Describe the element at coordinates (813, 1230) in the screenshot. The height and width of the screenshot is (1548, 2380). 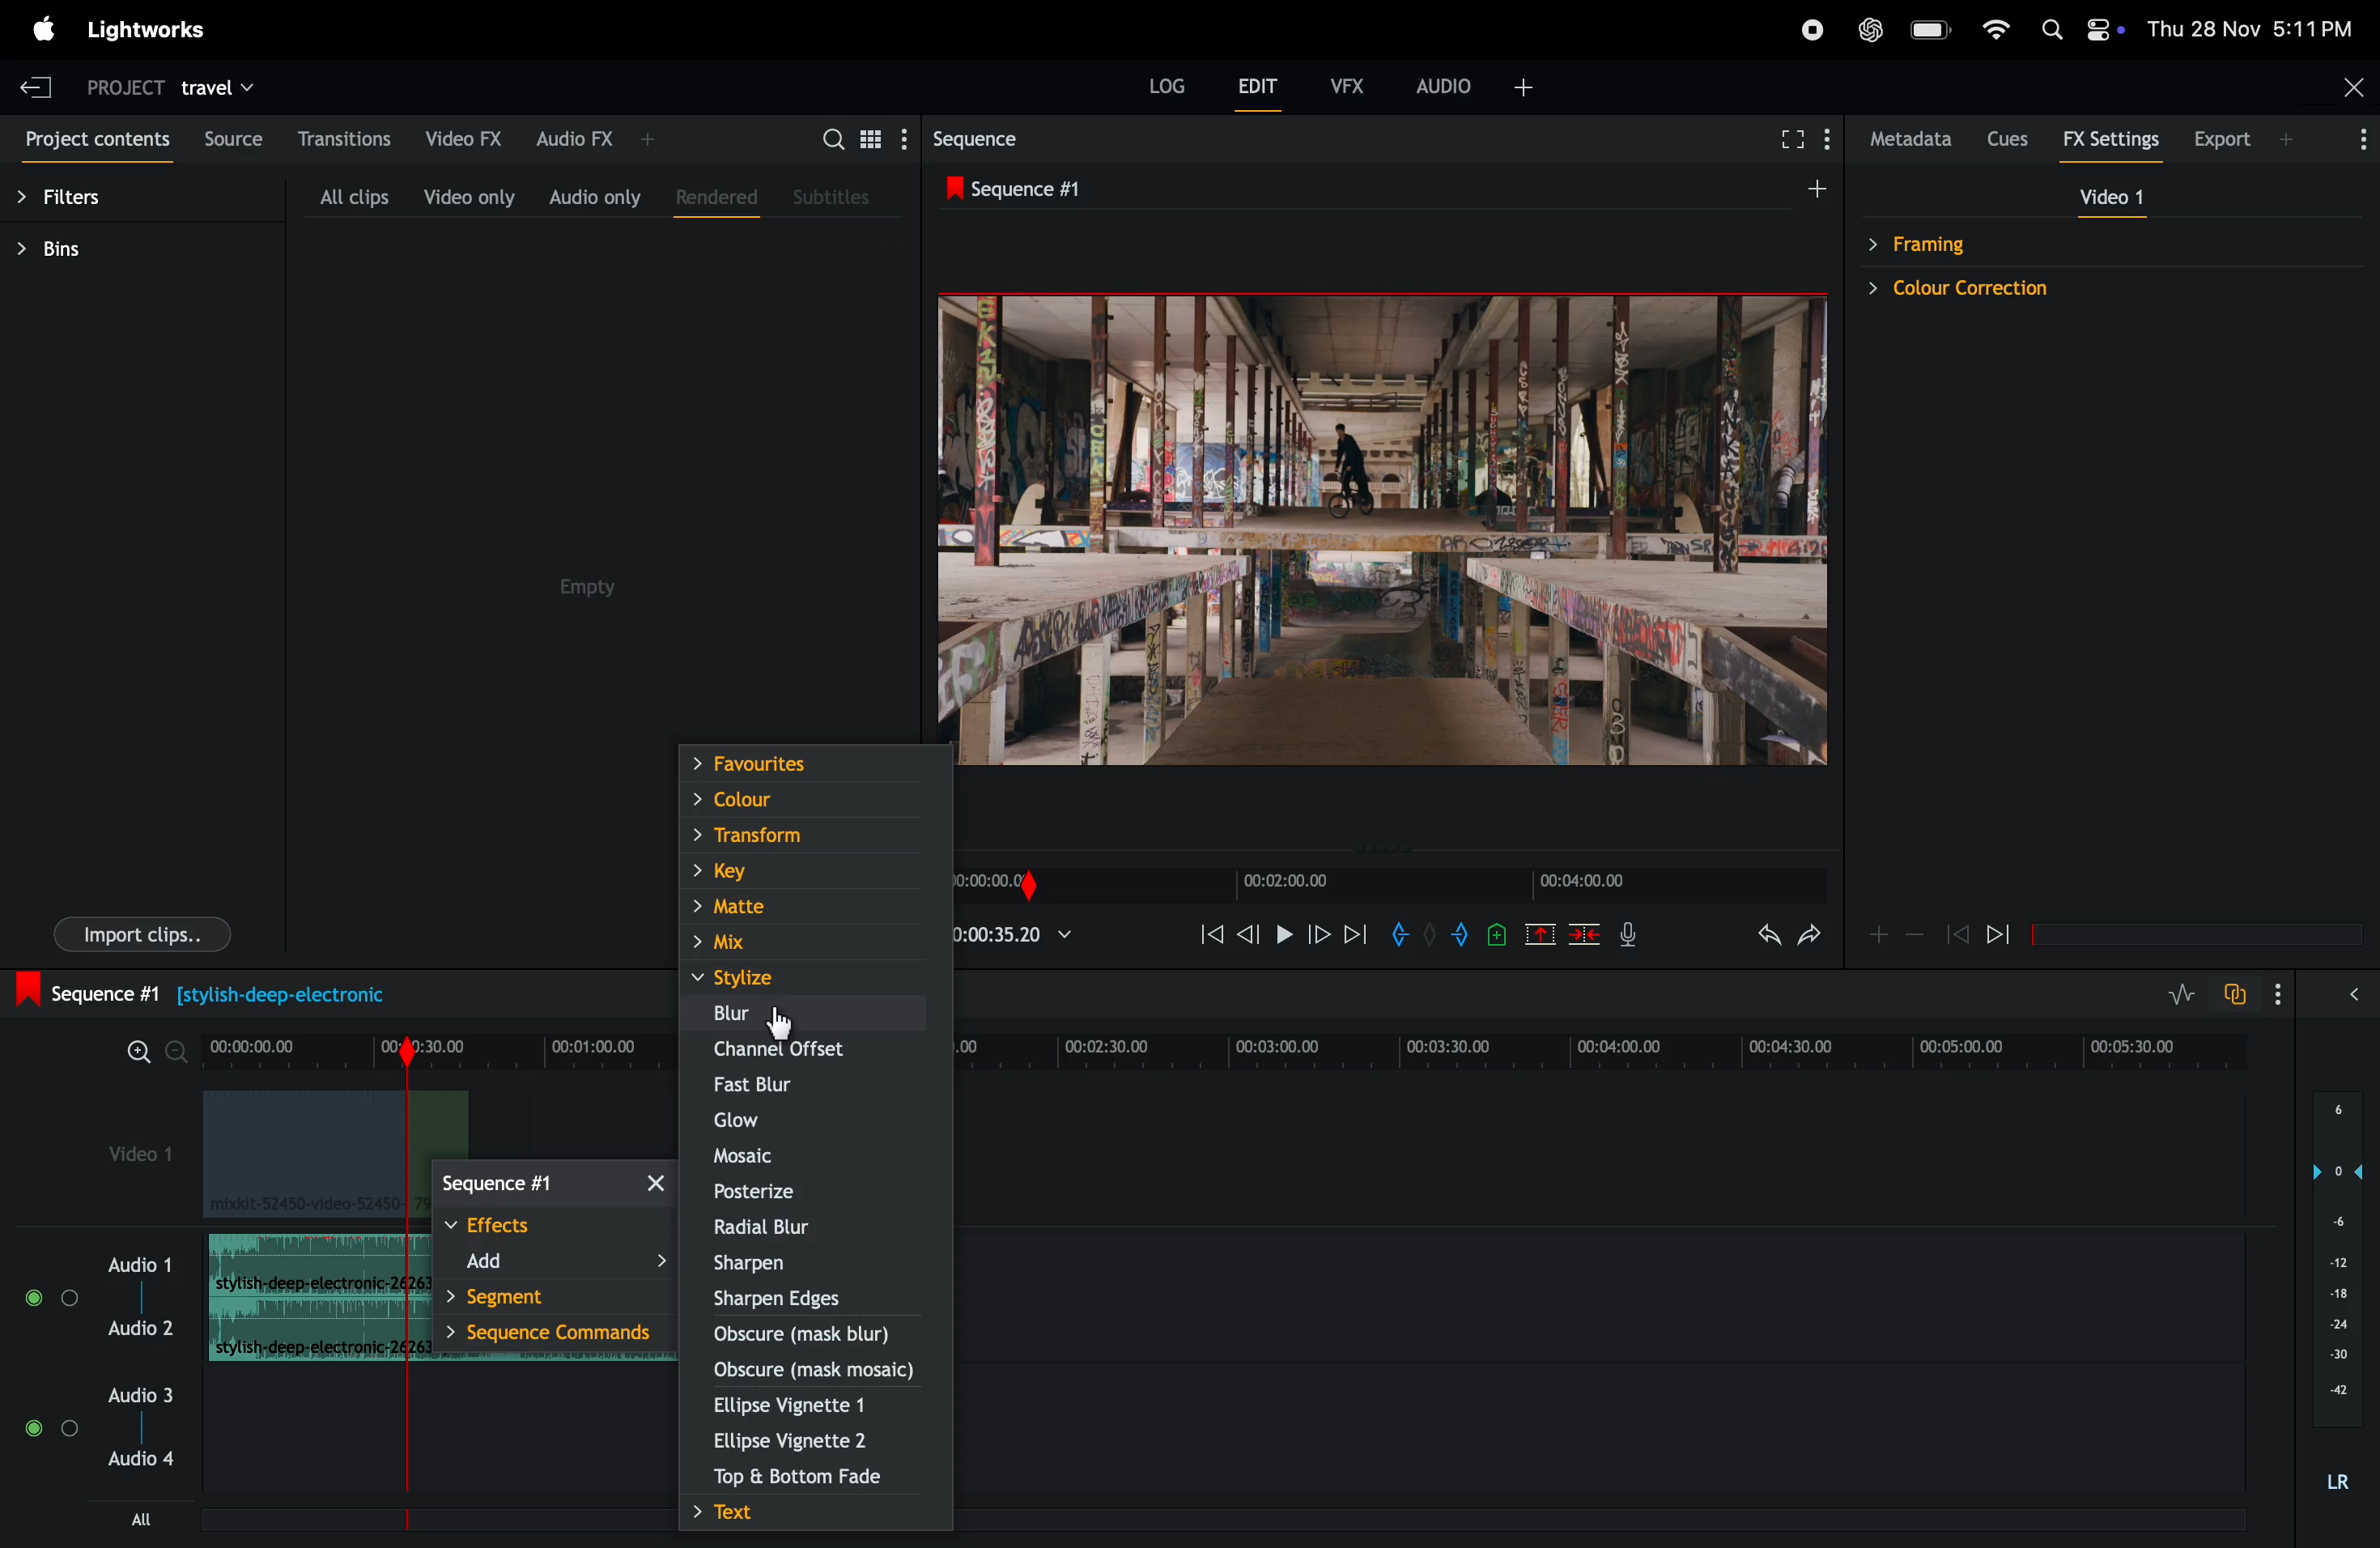
I see `radial blur` at that location.